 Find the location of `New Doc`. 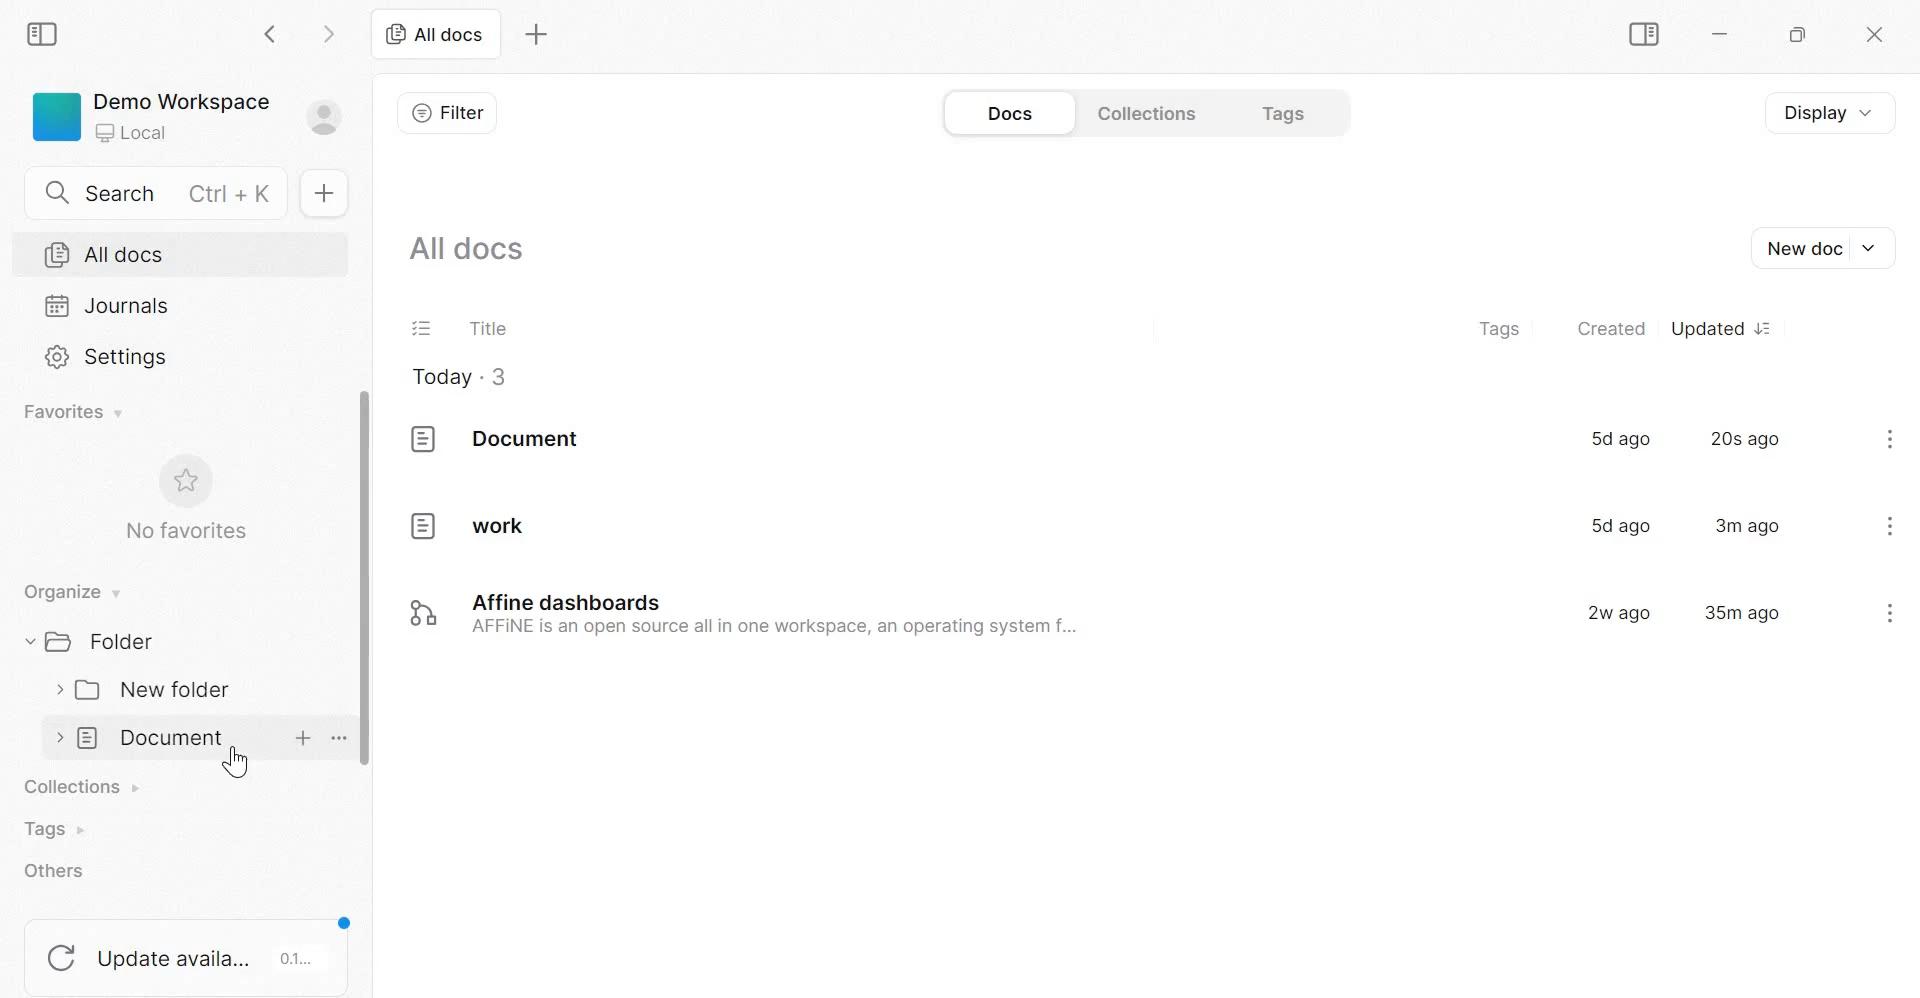

New Doc is located at coordinates (1833, 247).